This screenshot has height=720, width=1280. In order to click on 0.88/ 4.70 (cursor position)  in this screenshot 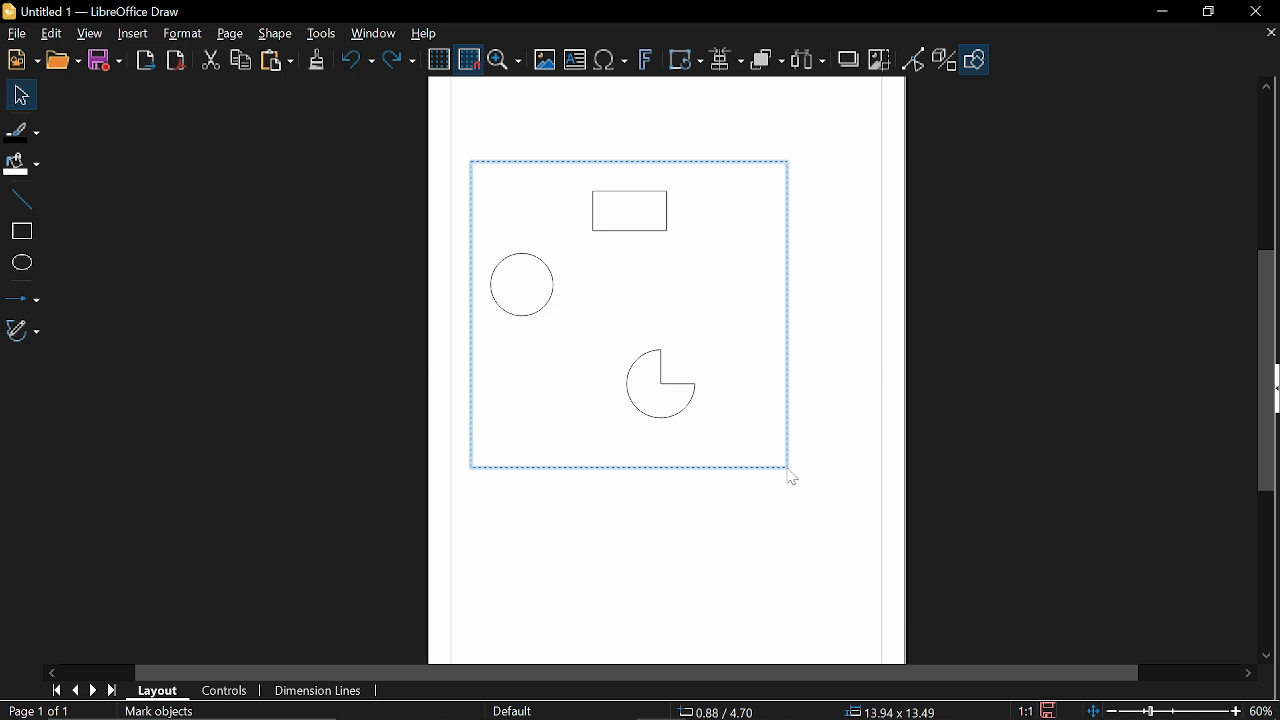, I will do `click(717, 711)`.